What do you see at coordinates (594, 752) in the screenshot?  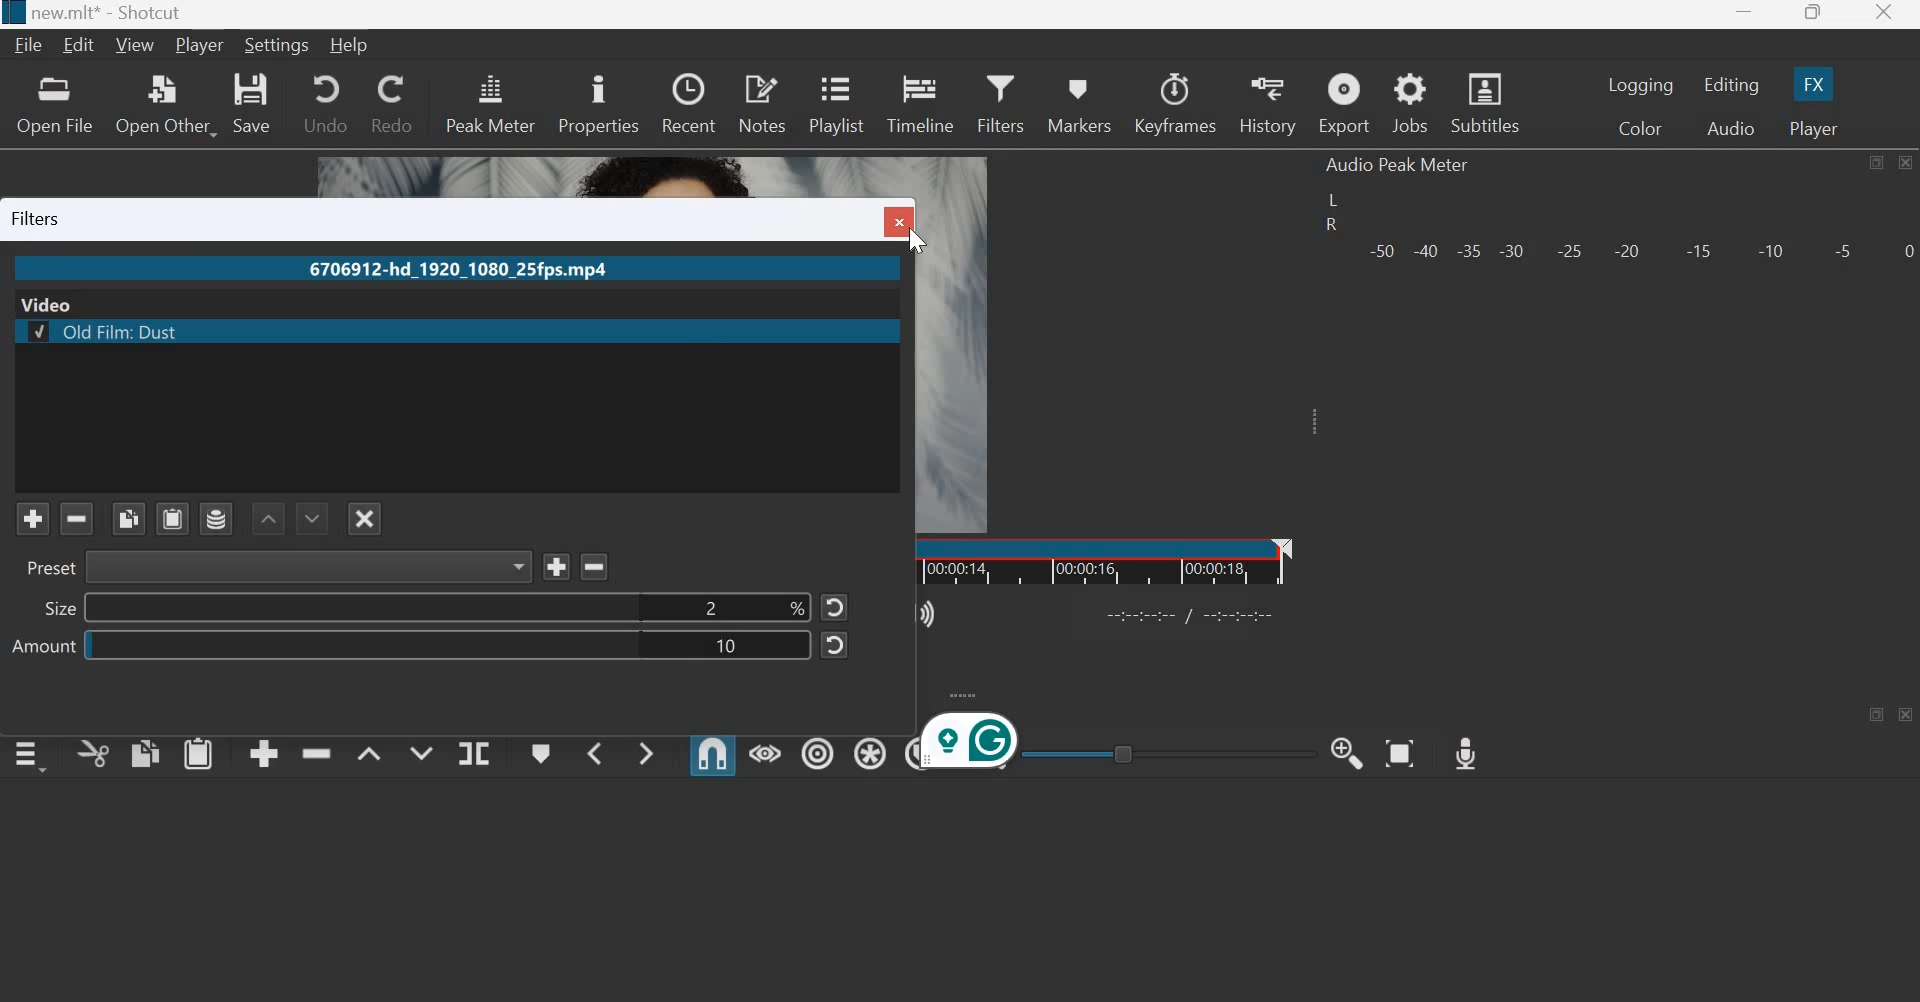 I see `Previous Marker` at bounding box center [594, 752].